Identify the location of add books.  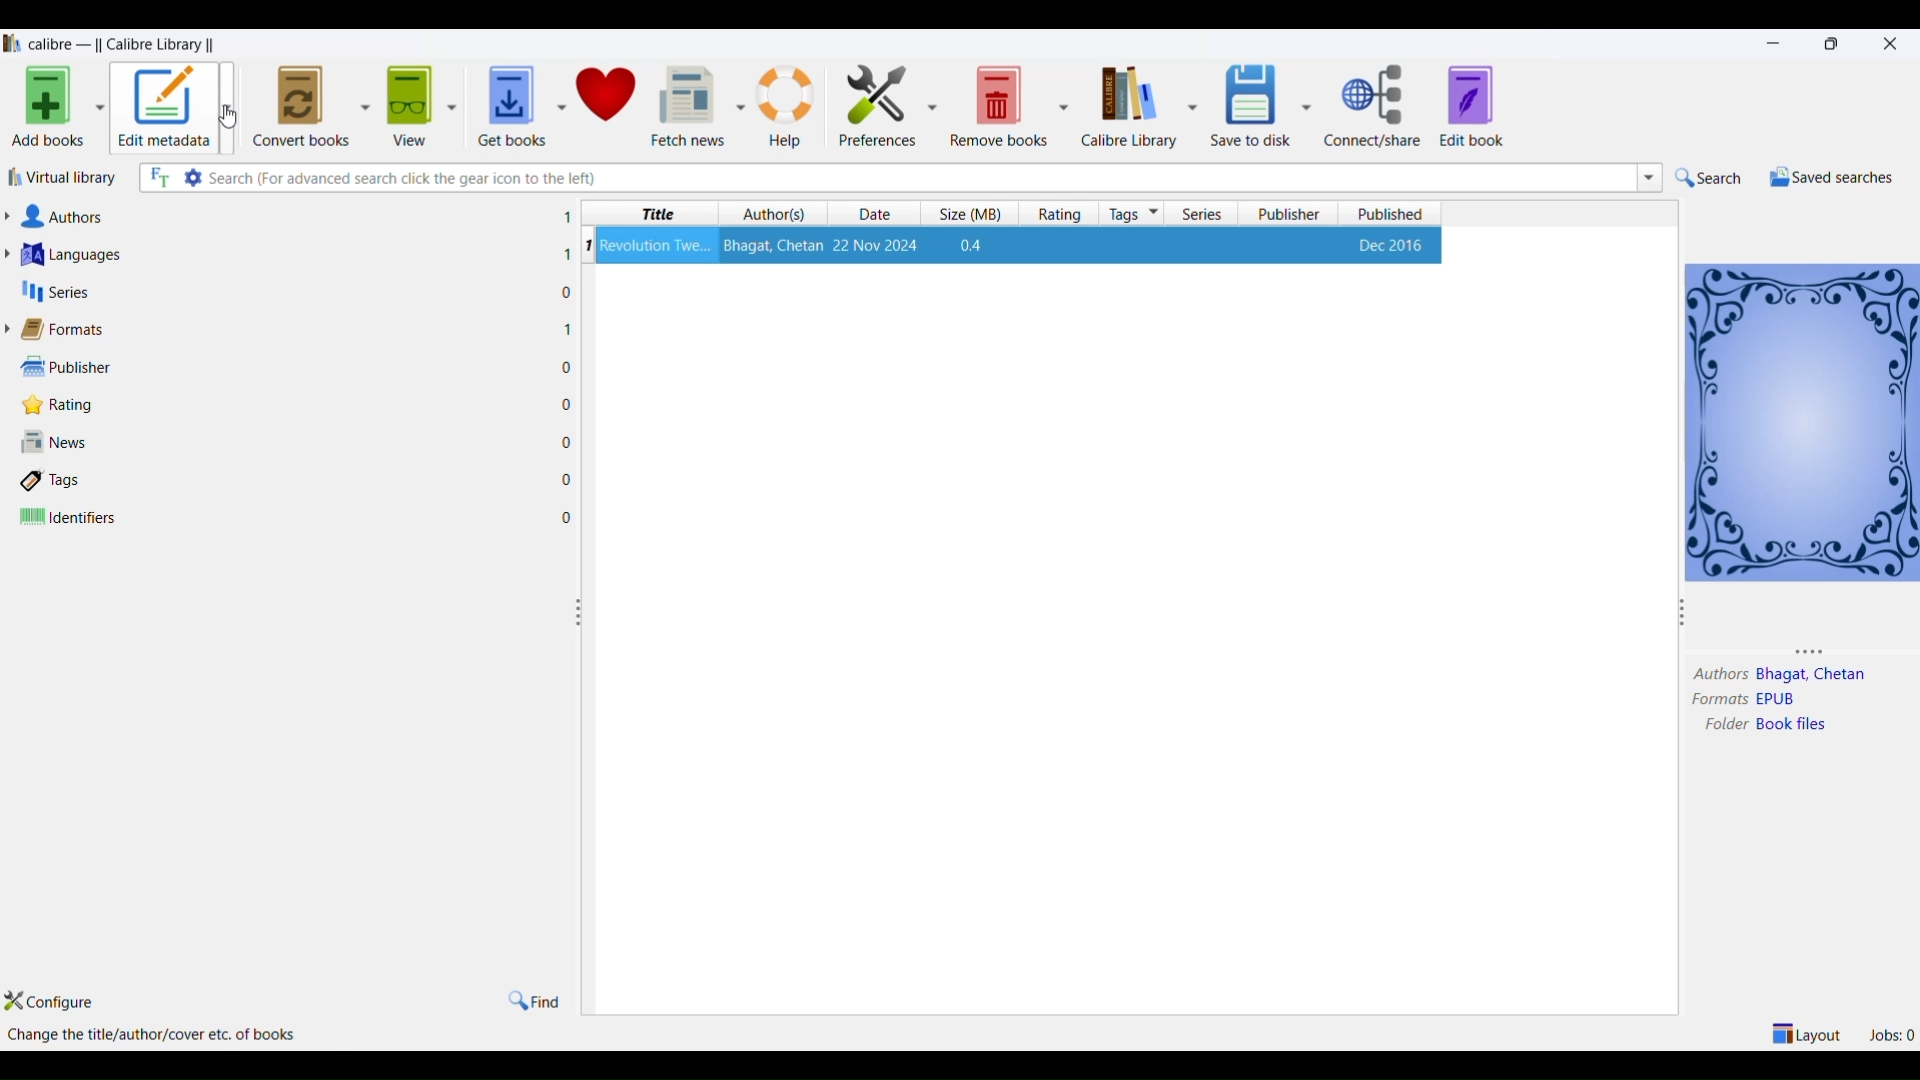
(44, 110).